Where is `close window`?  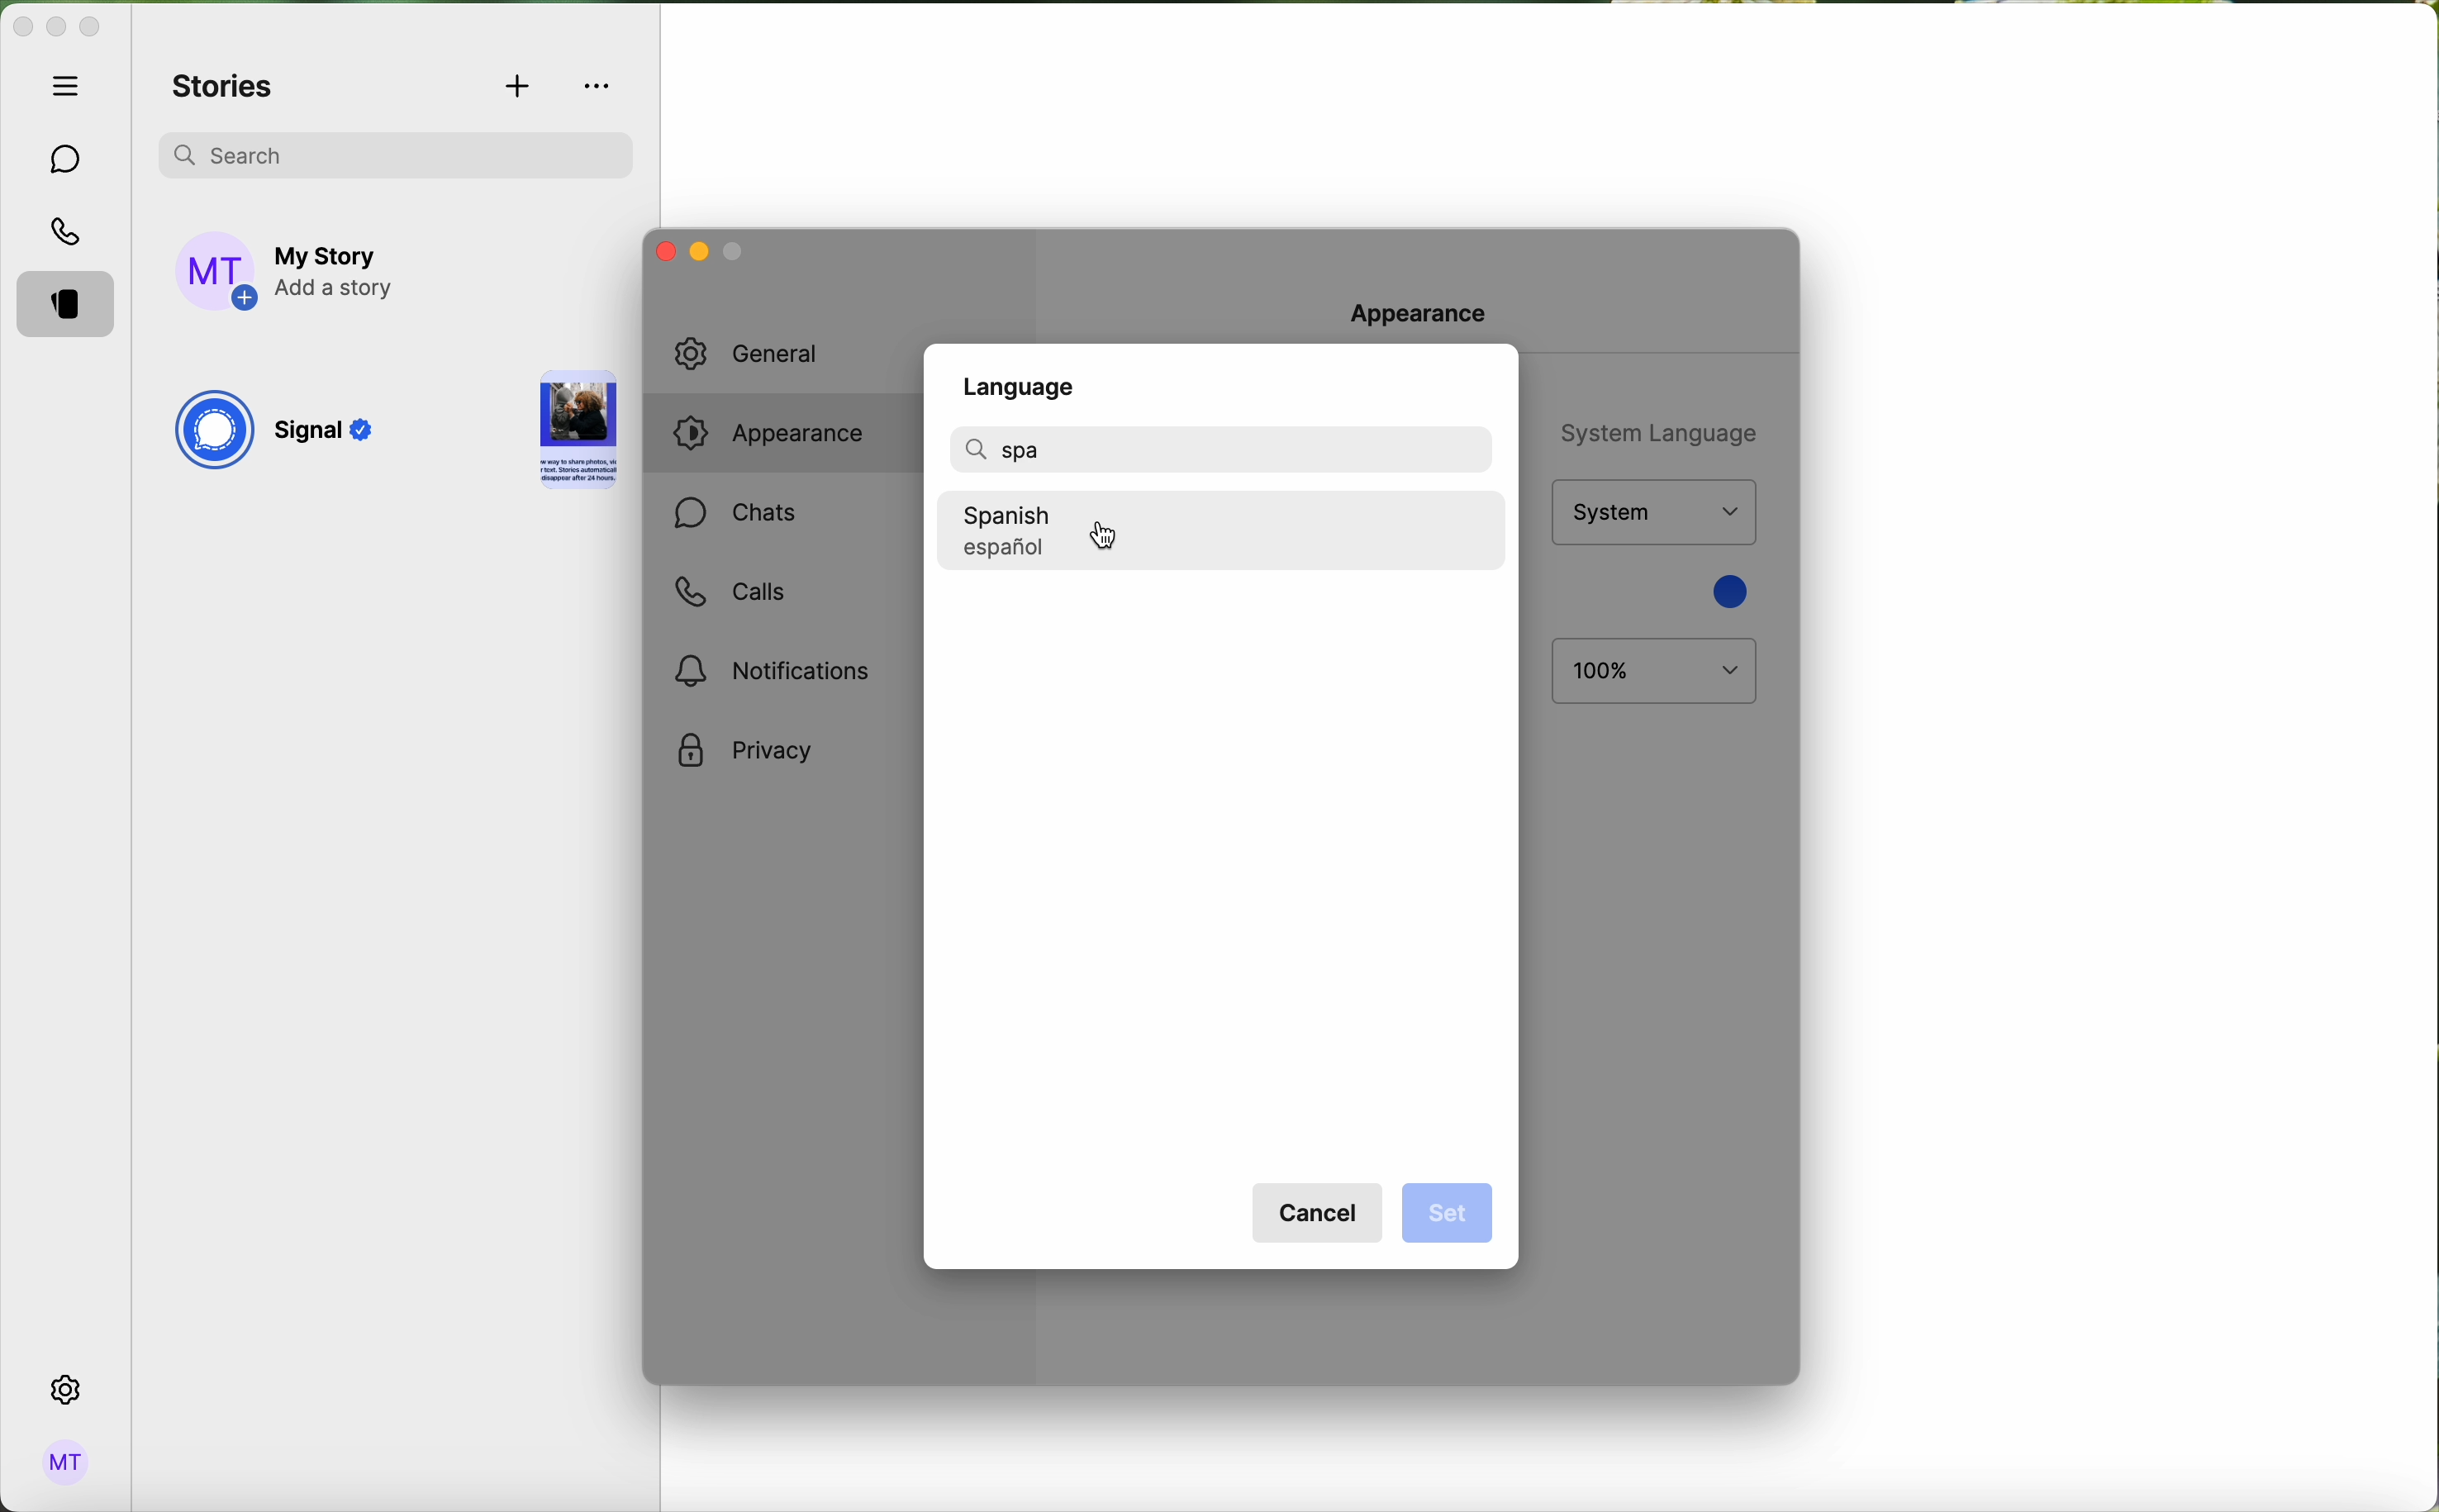 close window is located at coordinates (661, 250).